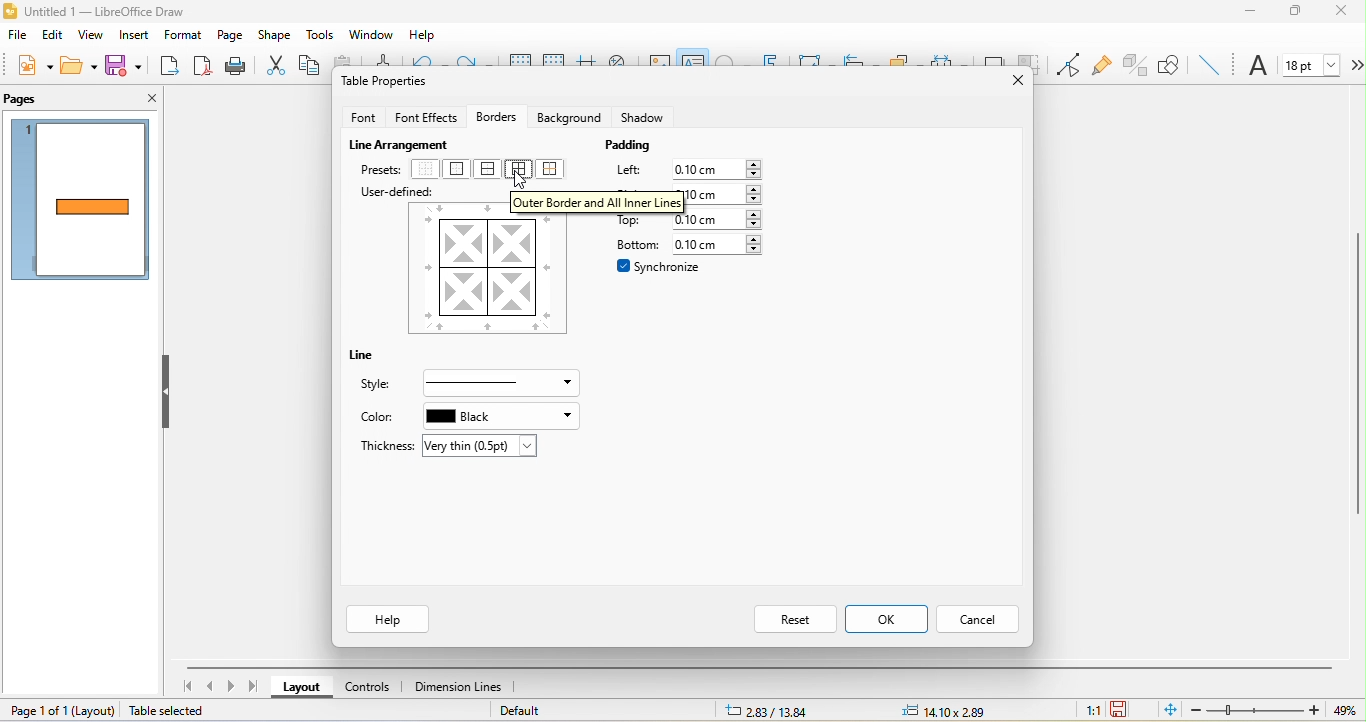 The image size is (1366, 722). Describe the element at coordinates (231, 37) in the screenshot. I see `page` at that location.